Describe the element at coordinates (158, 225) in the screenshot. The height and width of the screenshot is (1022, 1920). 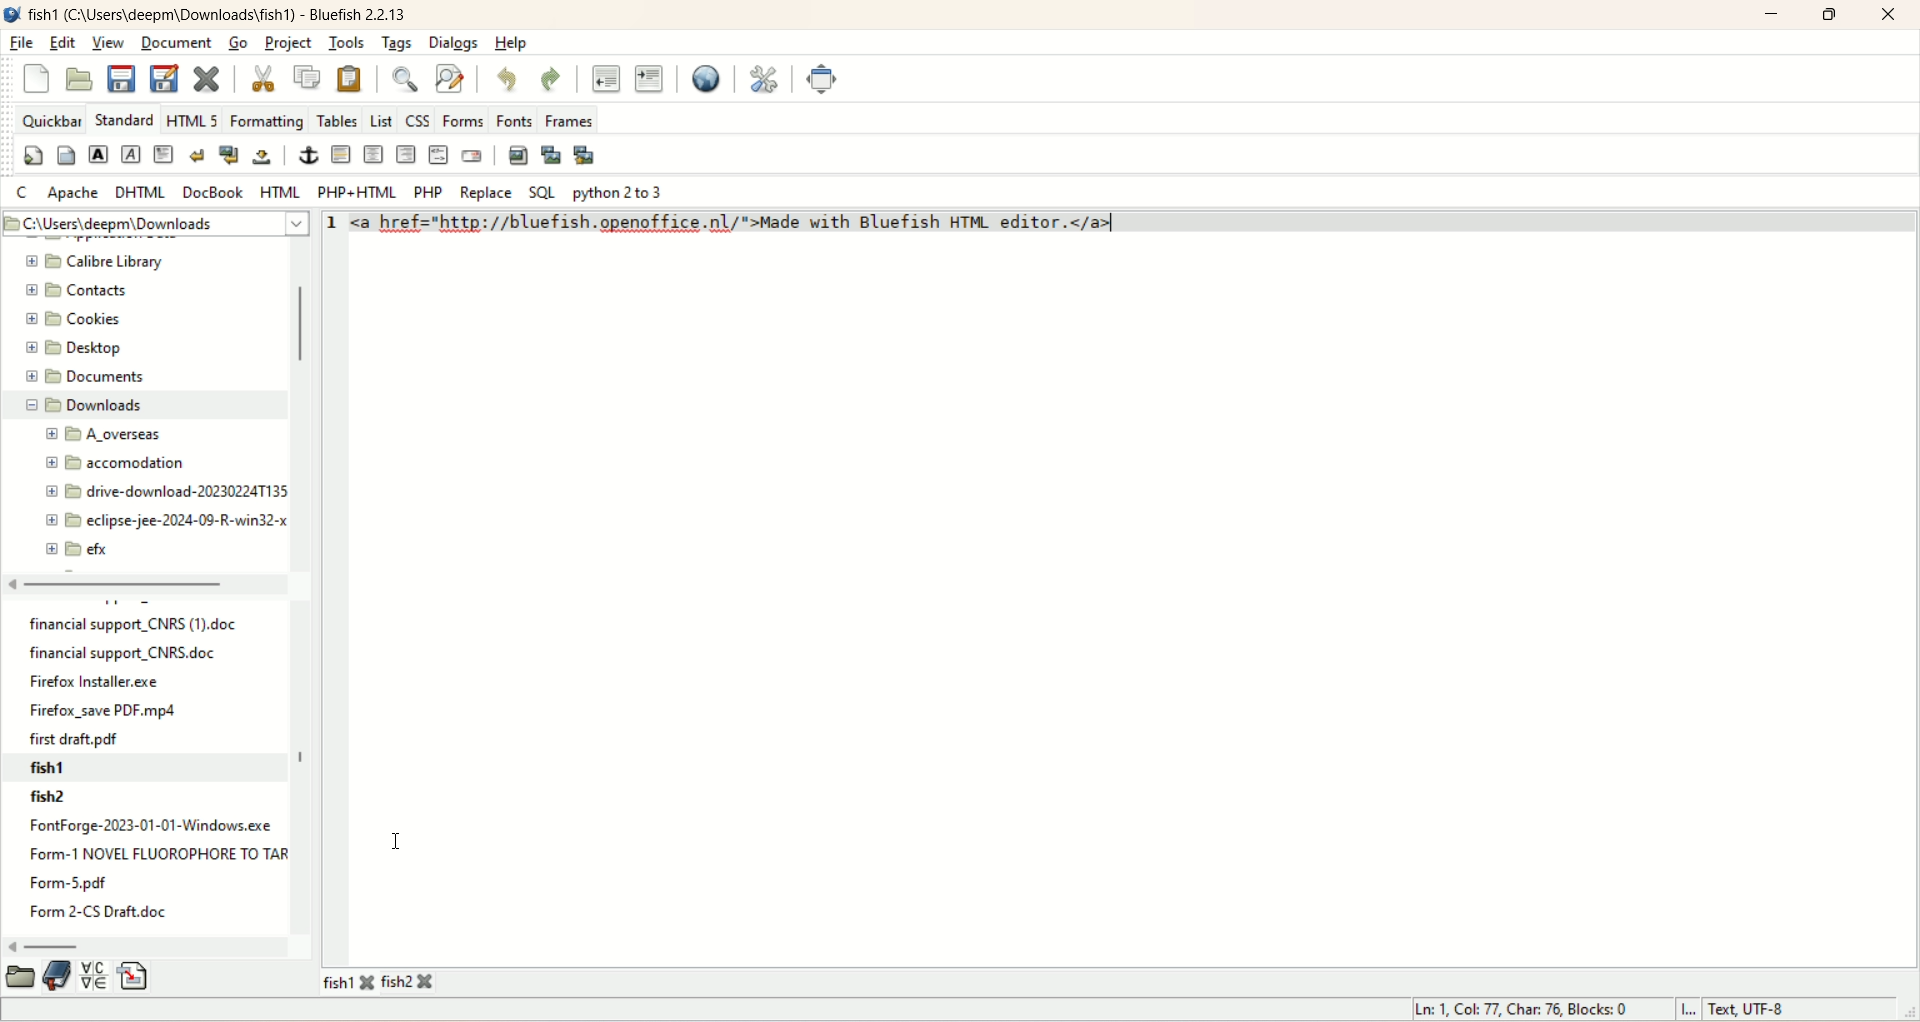
I see `location` at that location.